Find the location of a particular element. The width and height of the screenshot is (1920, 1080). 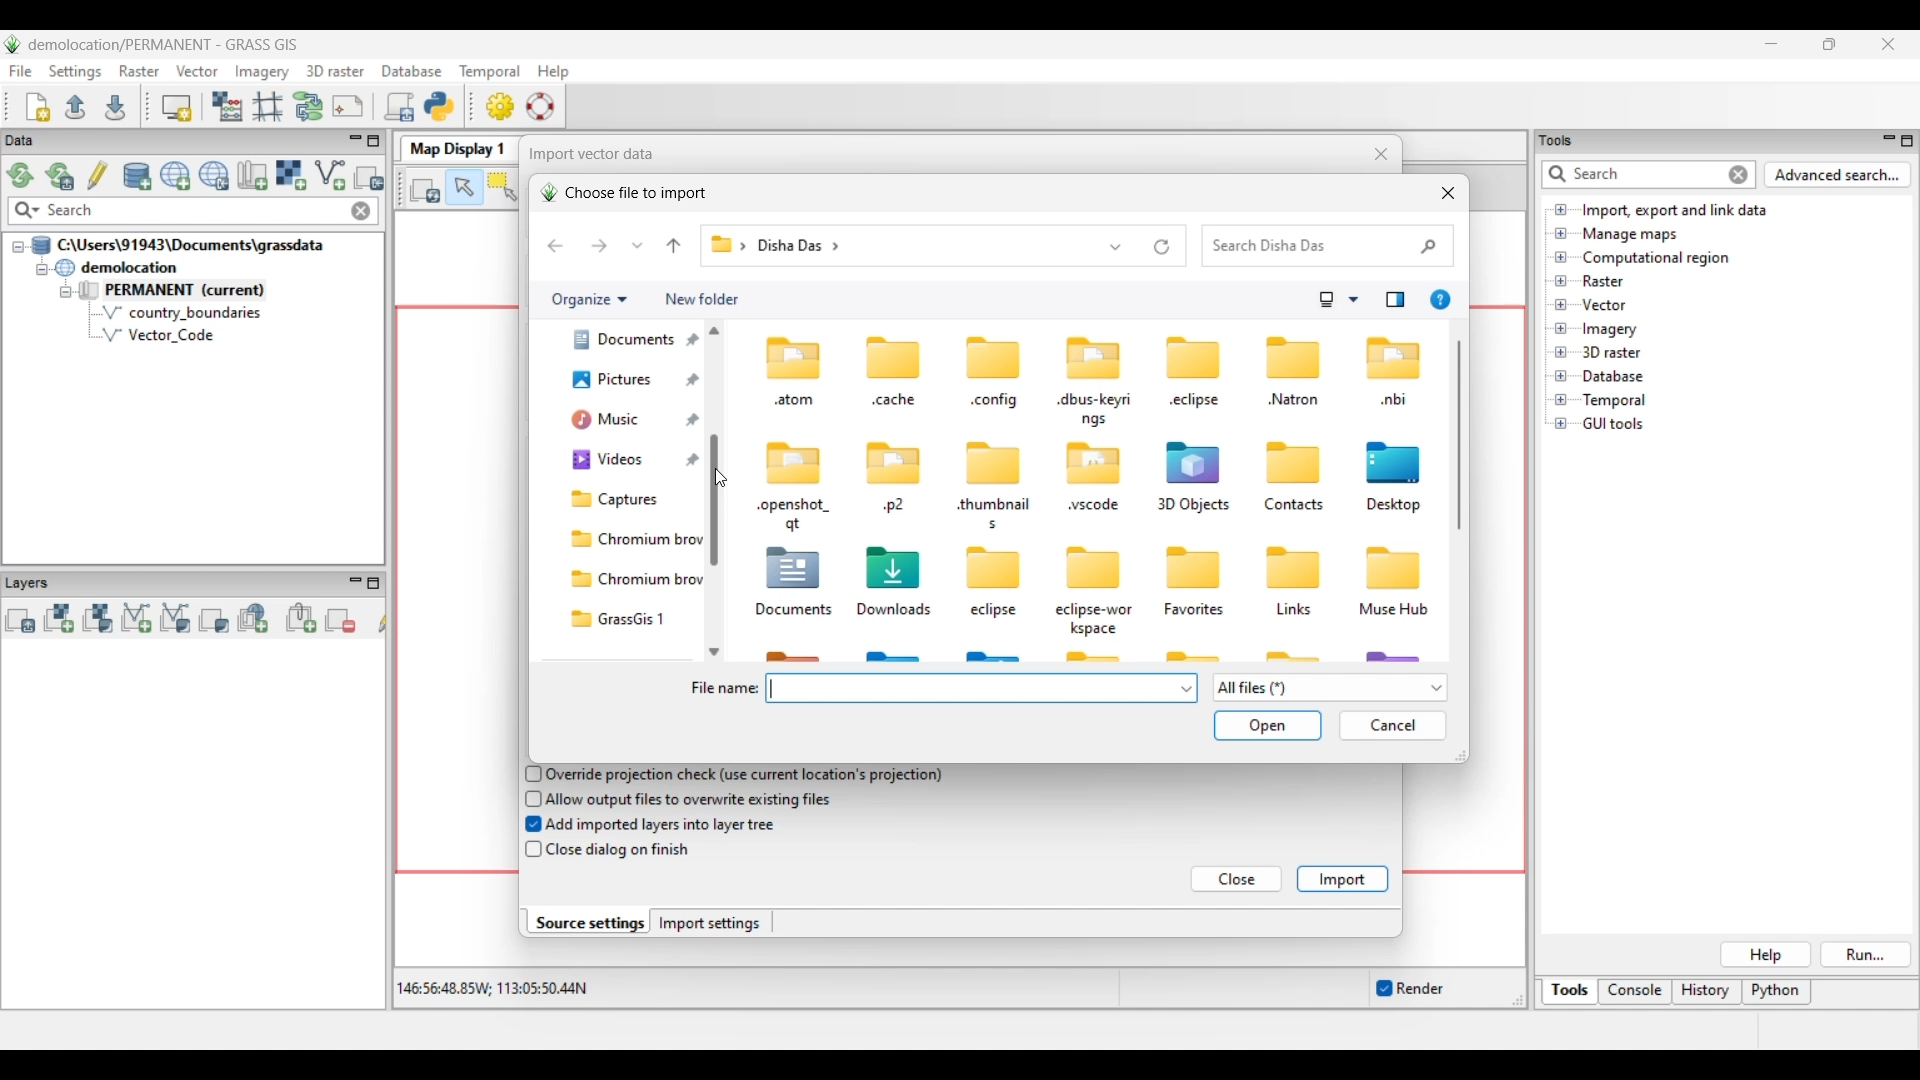

Source settings, current selection is located at coordinates (588, 922).